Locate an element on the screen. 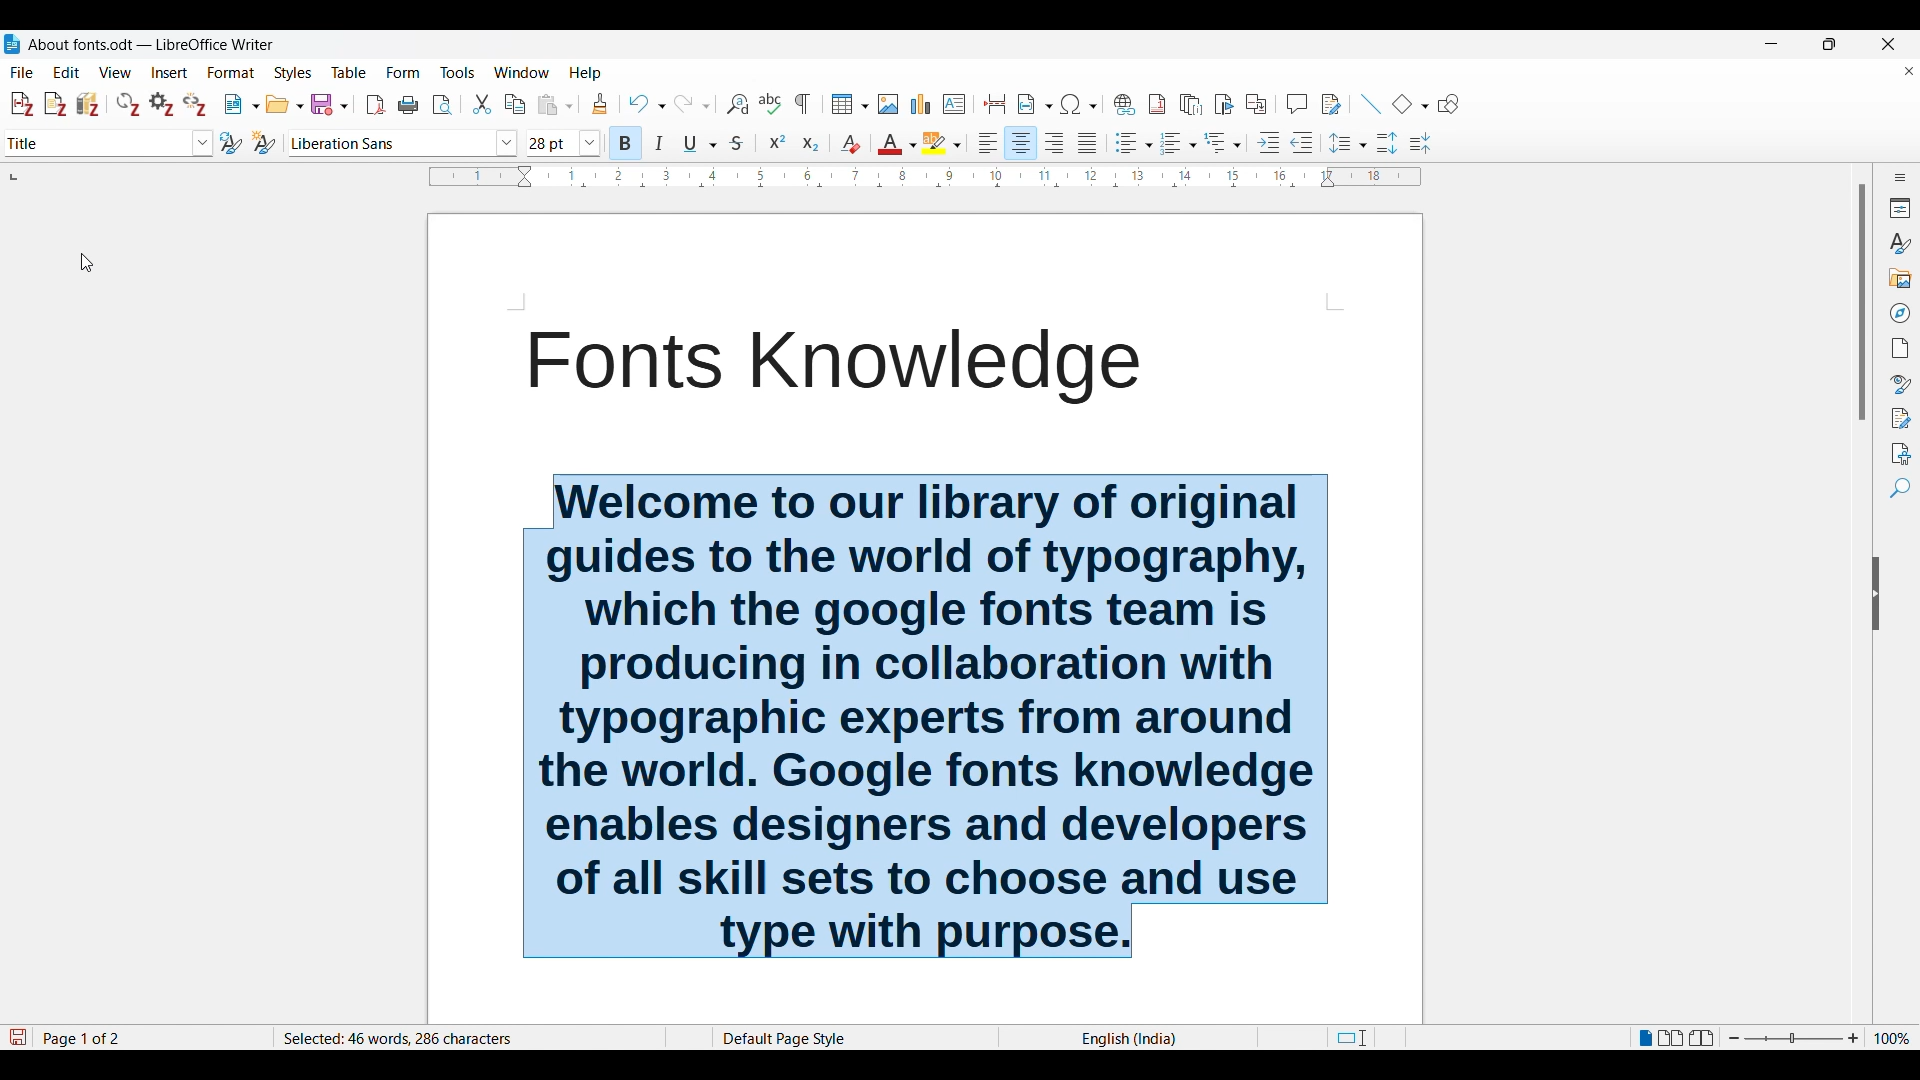  Add/Edit citation is located at coordinates (22, 104).